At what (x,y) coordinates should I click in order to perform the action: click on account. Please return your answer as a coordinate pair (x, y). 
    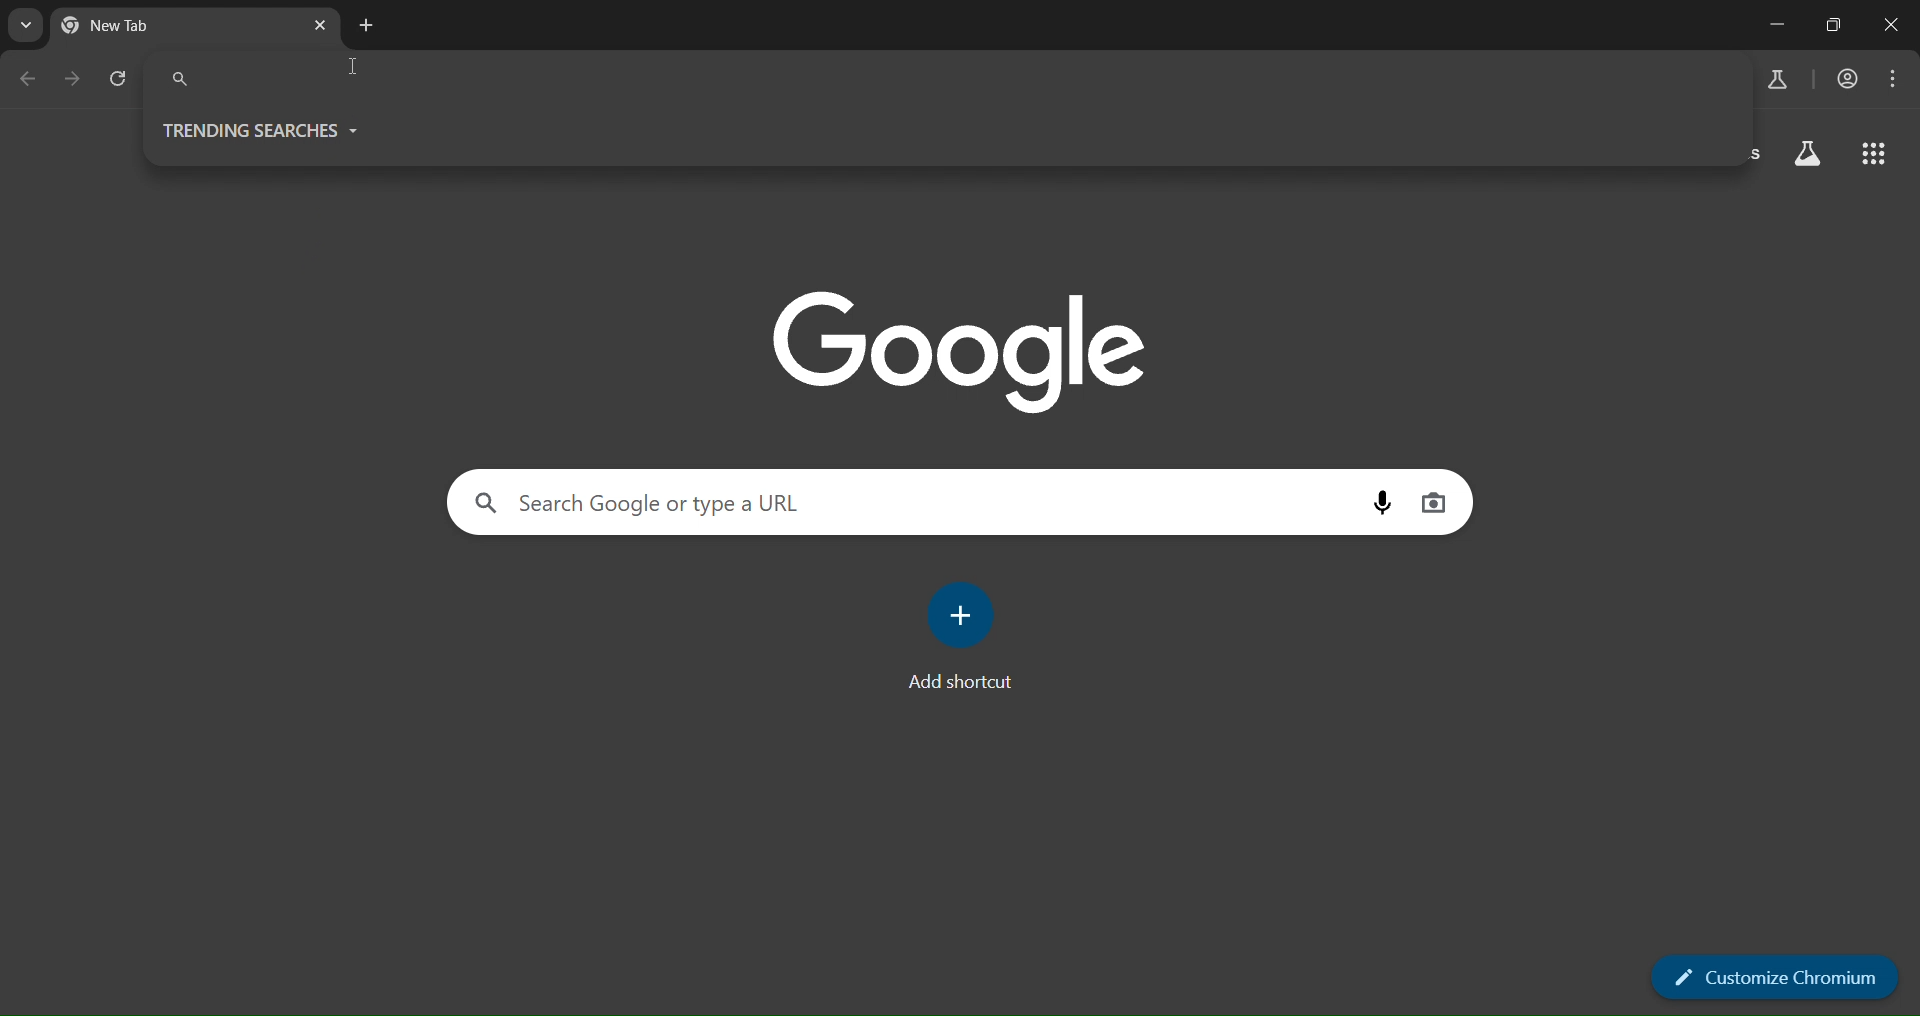
    Looking at the image, I should click on (1849, 79).